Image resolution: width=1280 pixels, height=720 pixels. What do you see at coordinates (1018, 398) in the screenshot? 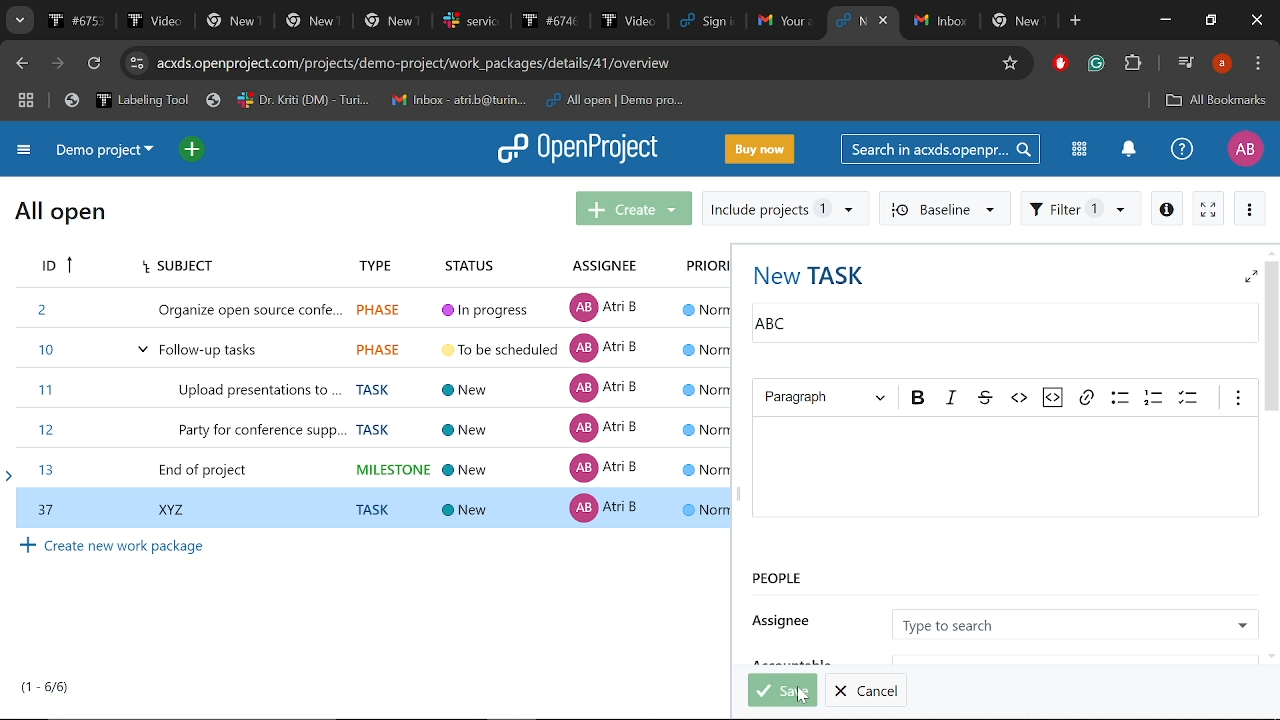
I see `Code` at bounding box center [1018, 398].